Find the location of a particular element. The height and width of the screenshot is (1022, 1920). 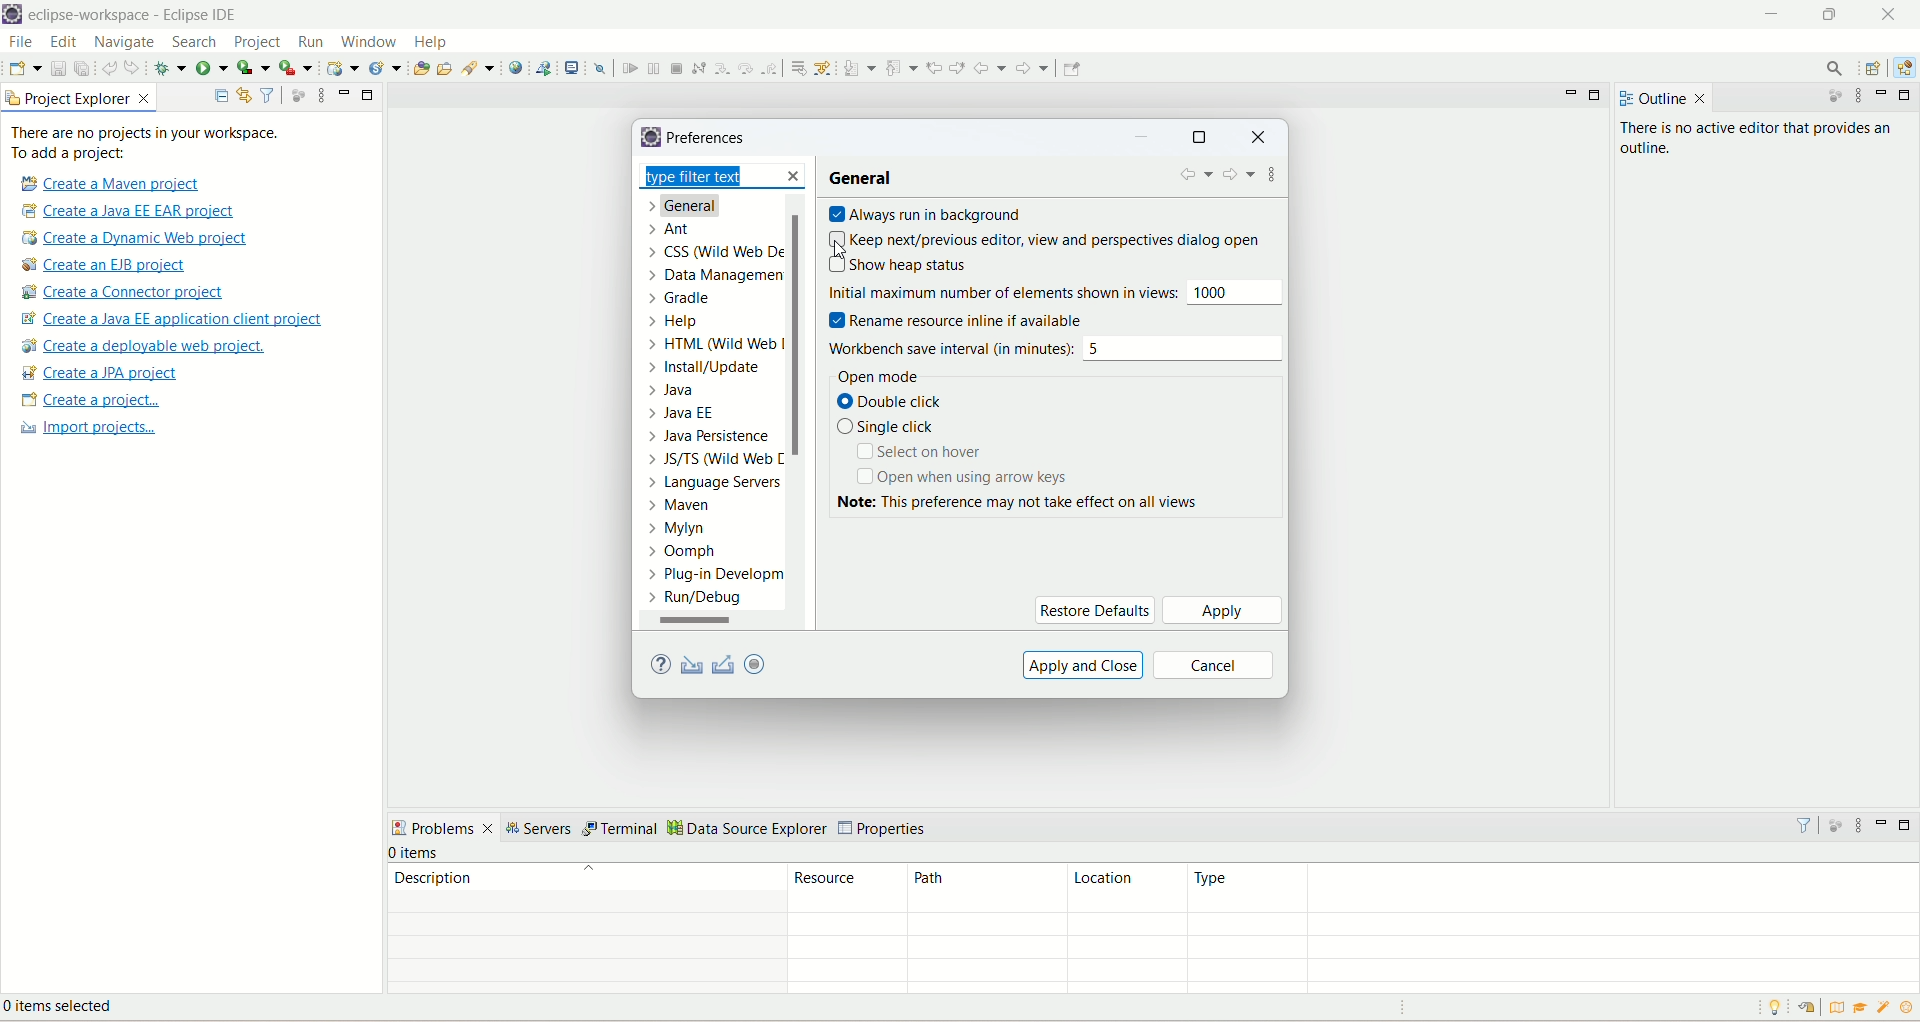

what's new is located at coordinates (1885, 1010).